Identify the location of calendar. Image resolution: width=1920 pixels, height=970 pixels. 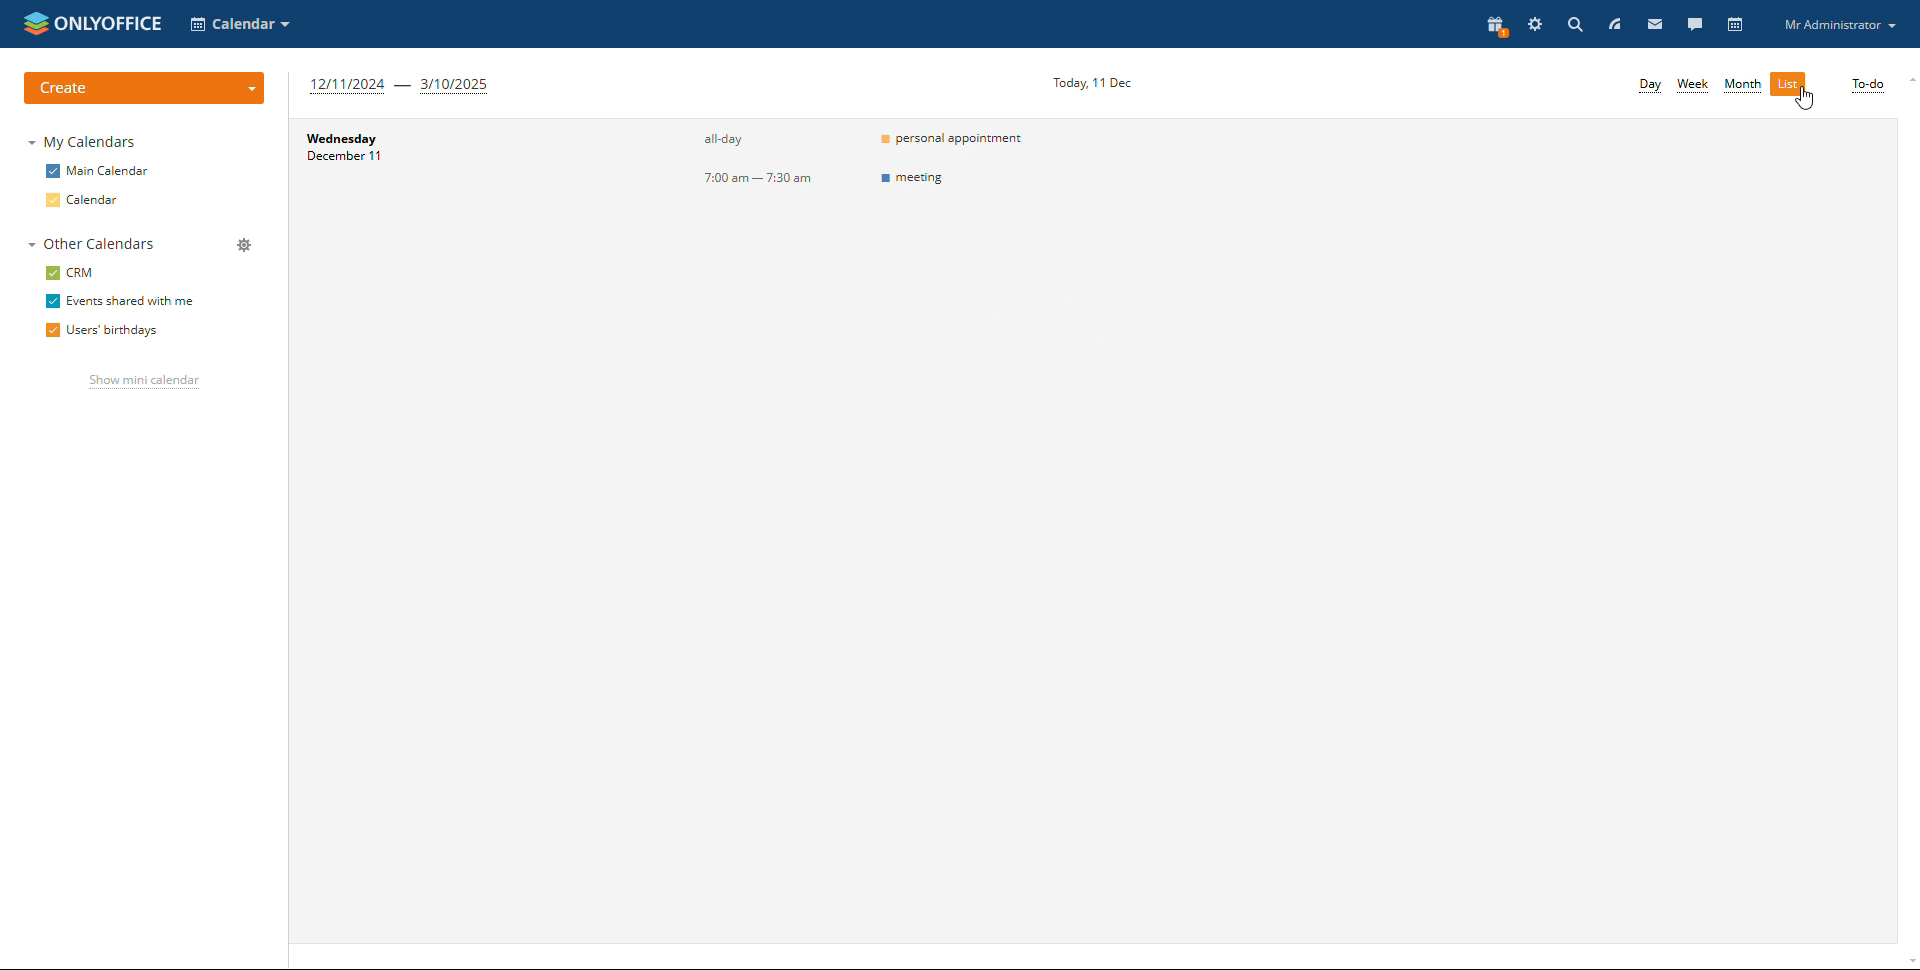
(1736, 24).